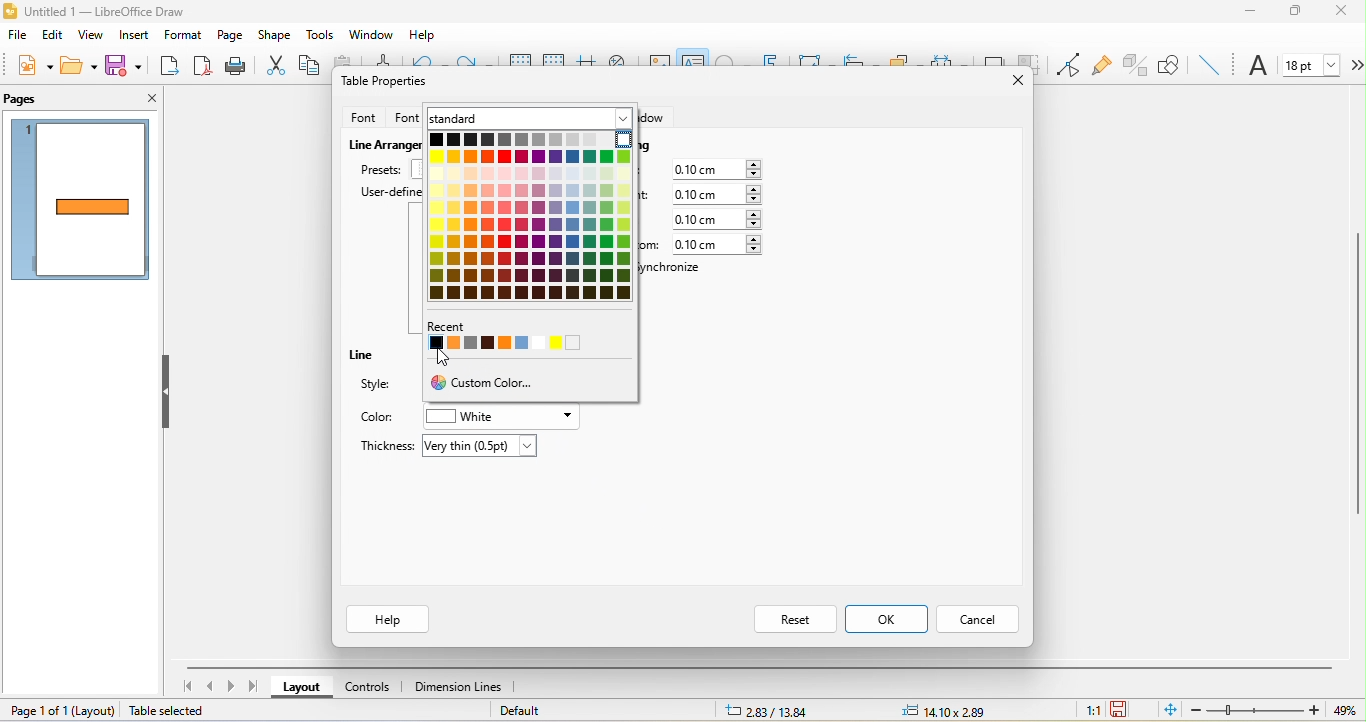 Image resolution: width=1366 pixels, height=722 pixels. What do you see at coordinates (446, 359) in the screenshot?
I see `cursor movement ` at bounding box center [446, 359].